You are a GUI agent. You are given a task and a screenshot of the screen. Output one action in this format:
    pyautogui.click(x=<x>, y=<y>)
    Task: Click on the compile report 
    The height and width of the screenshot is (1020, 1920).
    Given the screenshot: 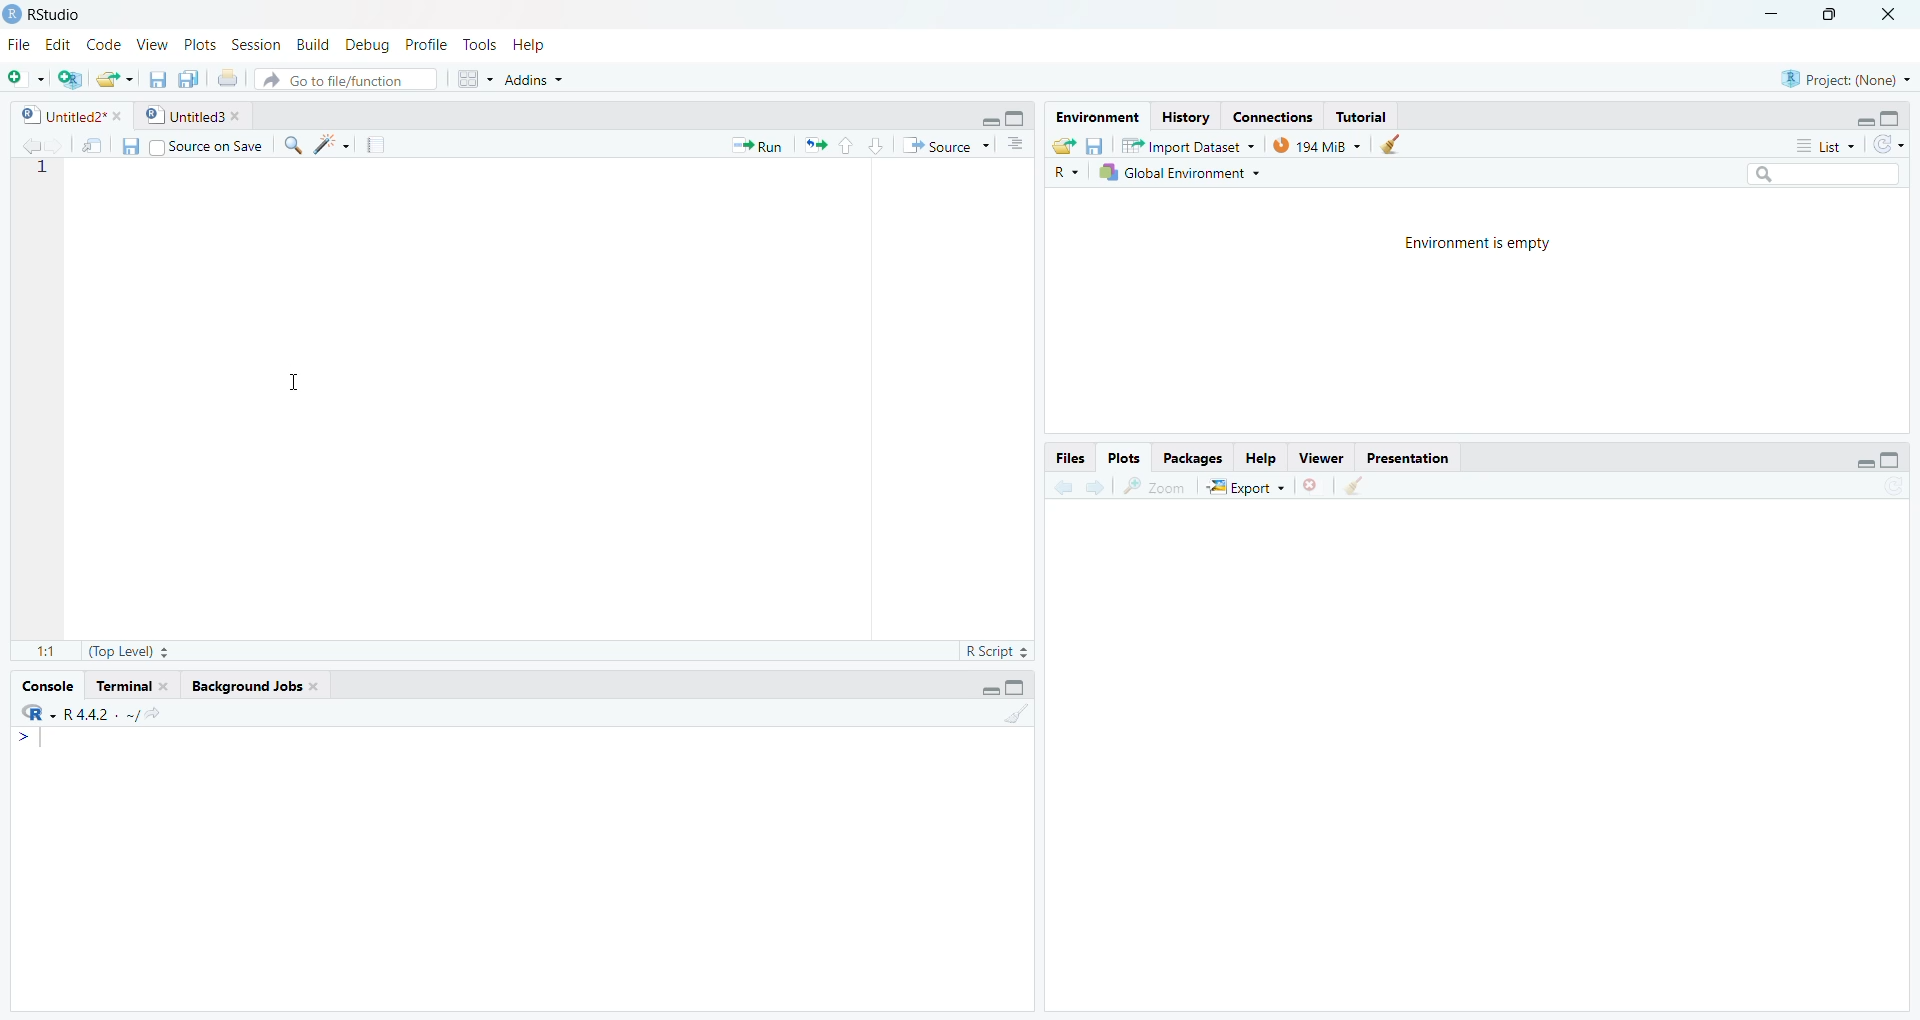 What is the action you would take?
    pyautogui.click(x=381, y=145)
    